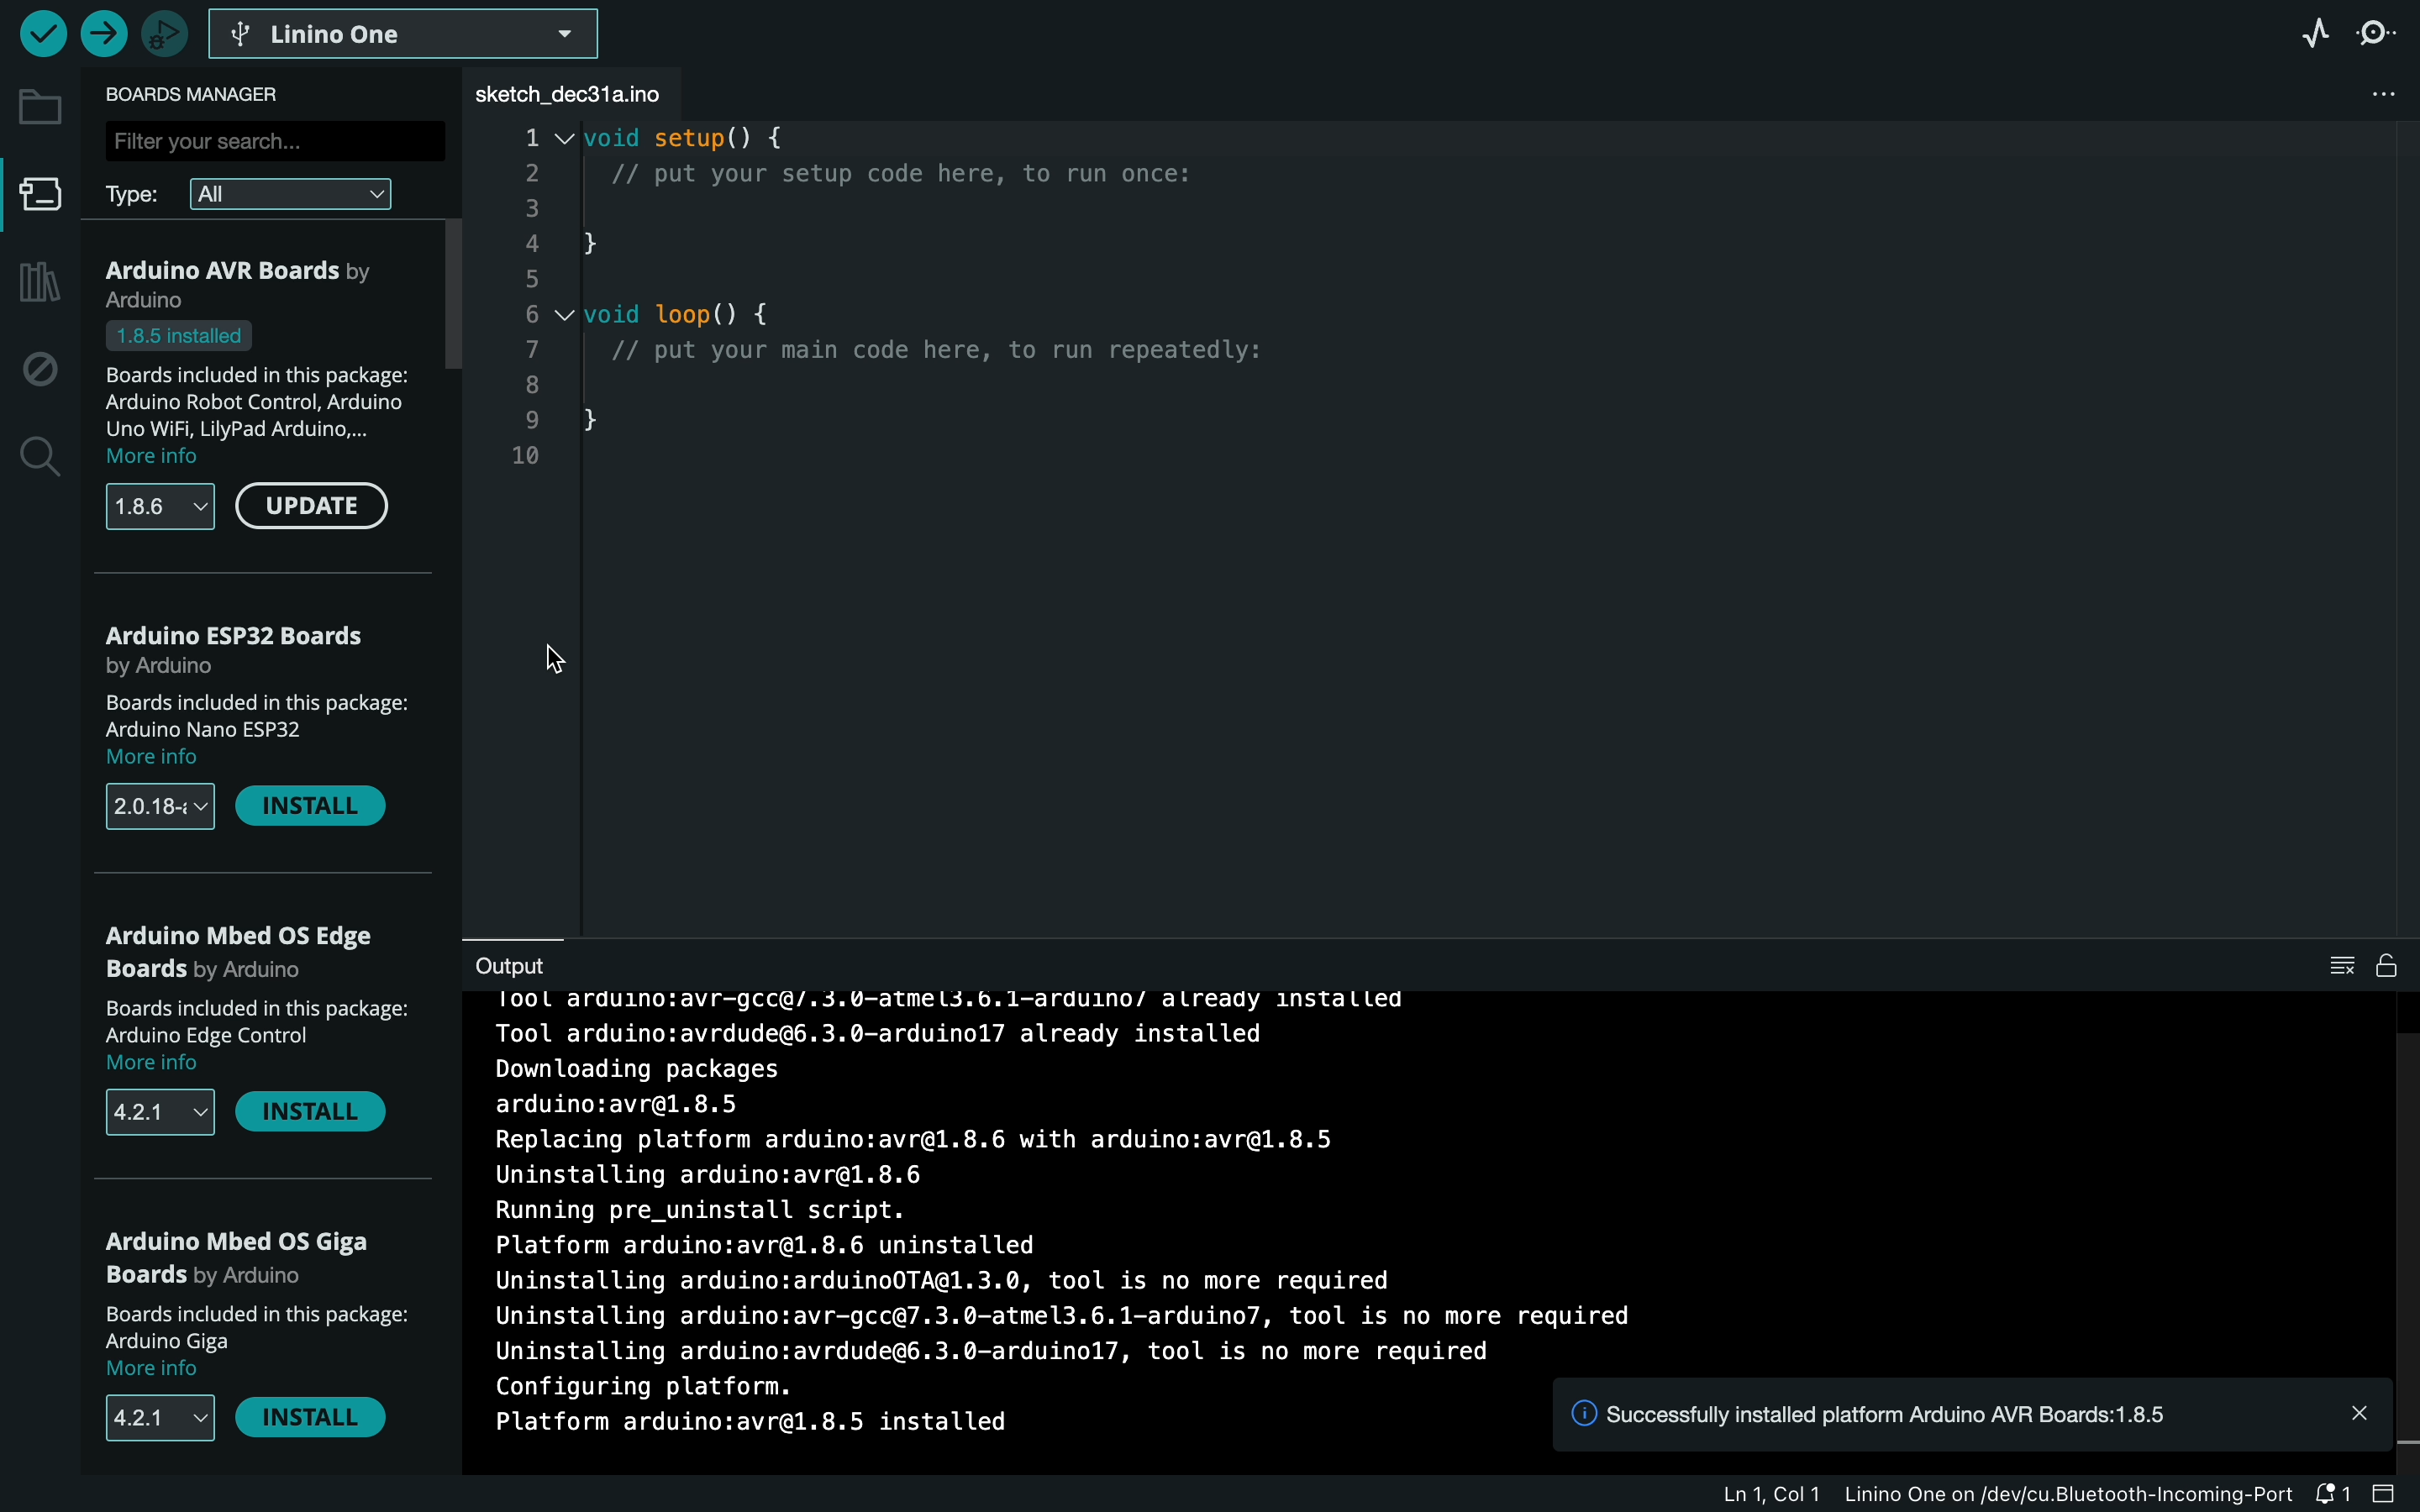 The width and height of the screenshot is (2420, 1512). I want to click on INSTALL, so click(318, 1423).